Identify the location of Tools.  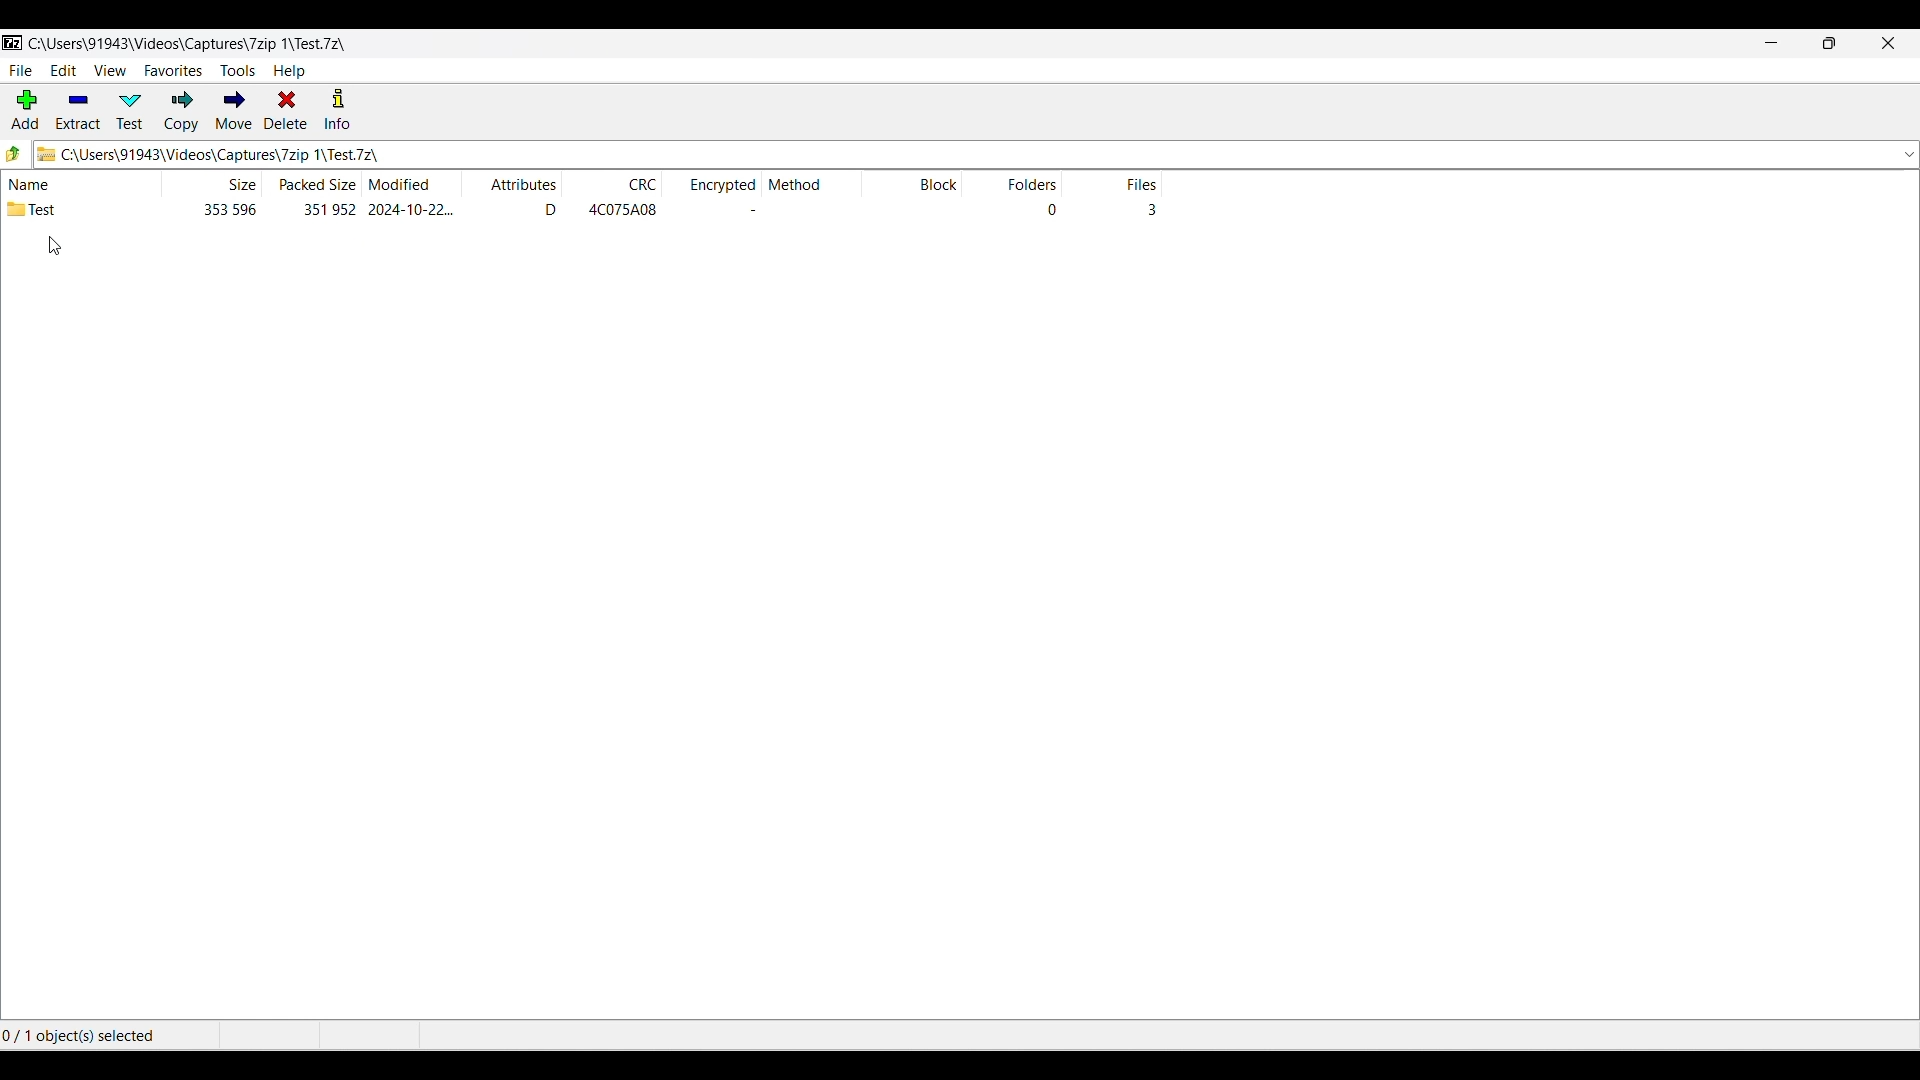
(238, 71).